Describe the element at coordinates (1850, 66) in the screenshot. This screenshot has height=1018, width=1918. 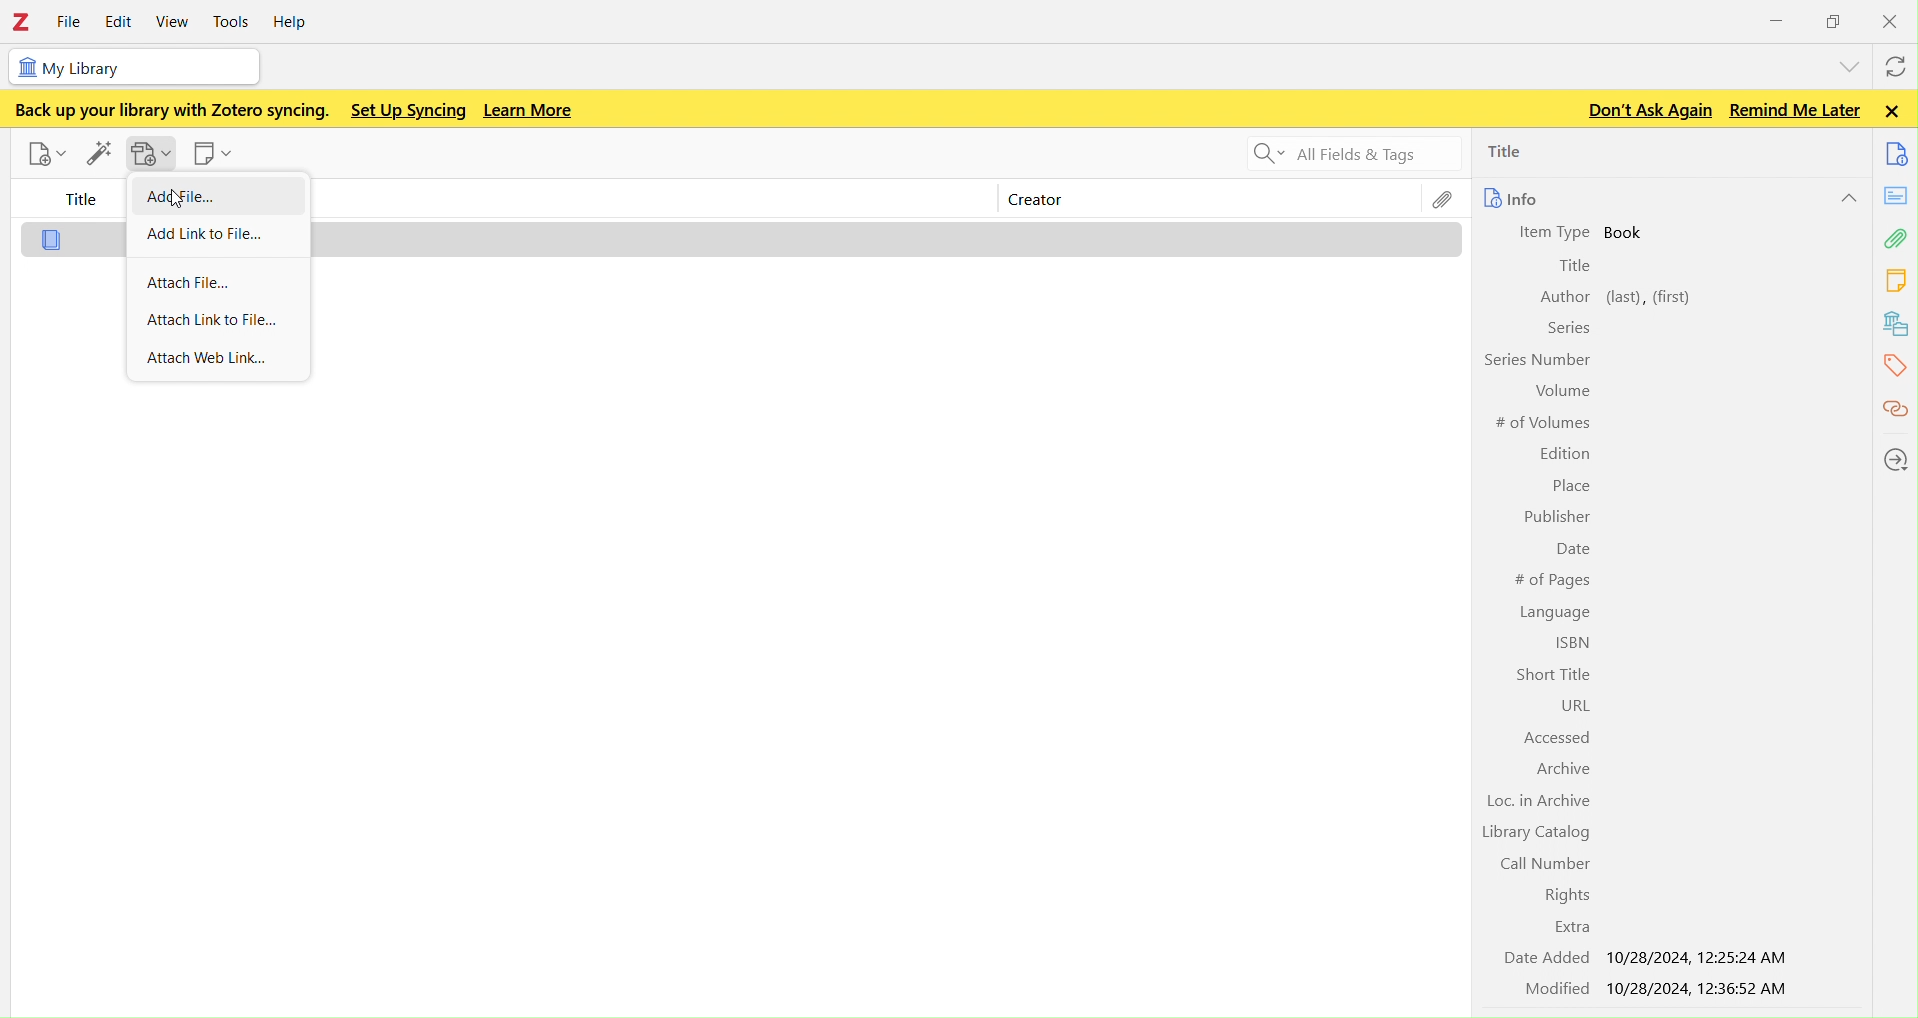
I see `list all tabs` at that location.